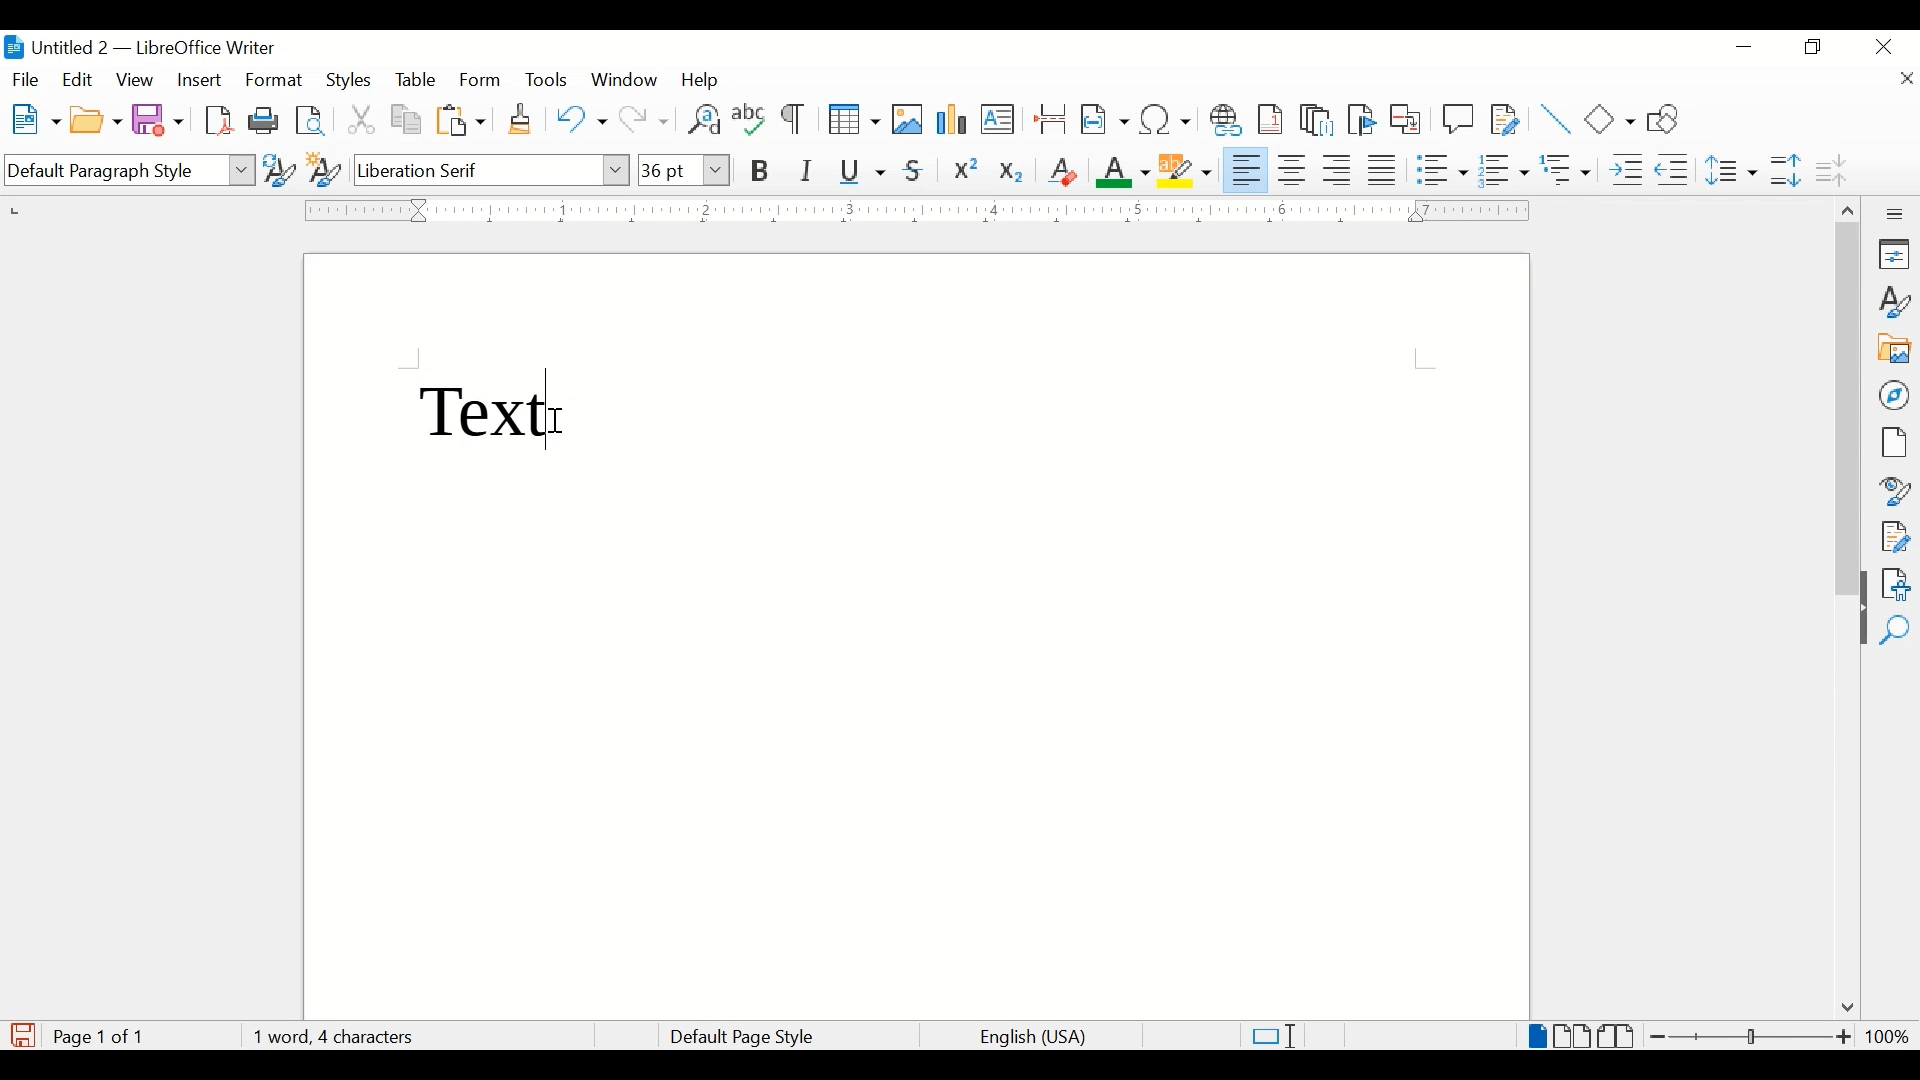  I want to click on manage changes, so click(1895, 537).